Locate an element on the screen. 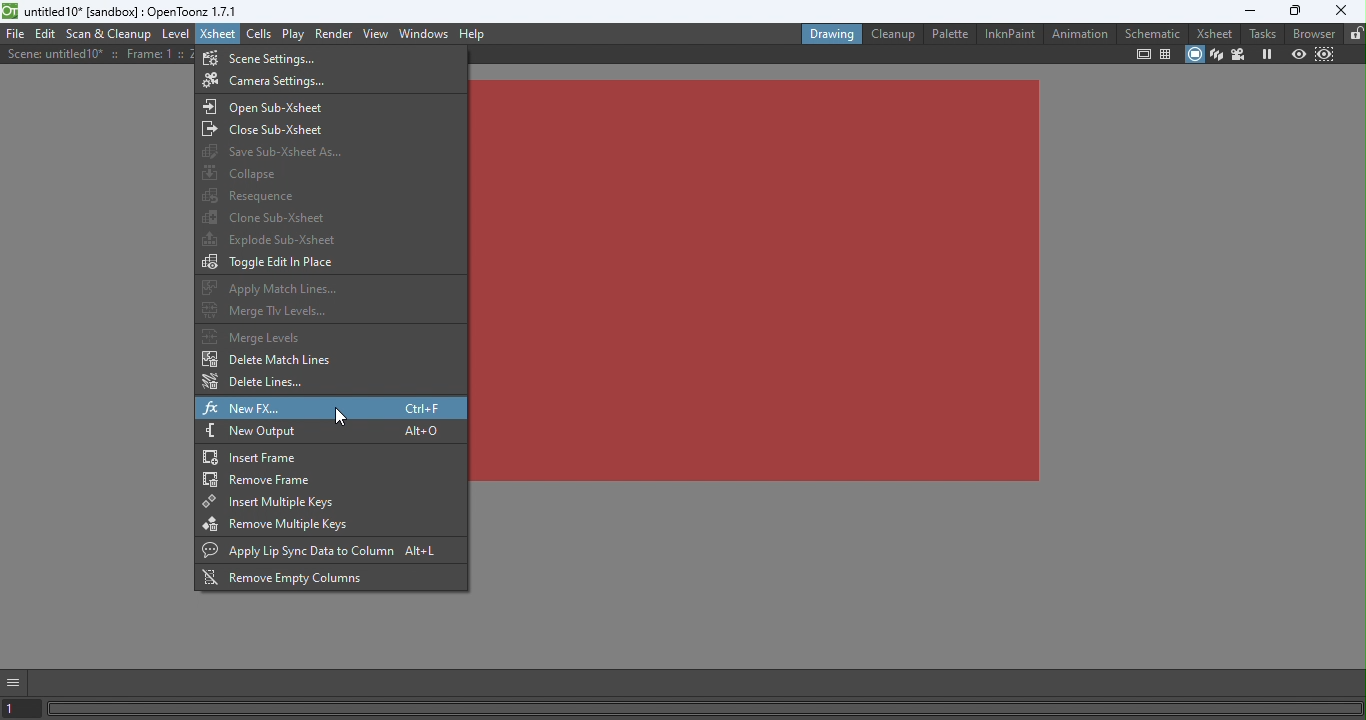 The height and width of the screenshot is (720, 1366). Browser is located at coordinates (1311, 34).